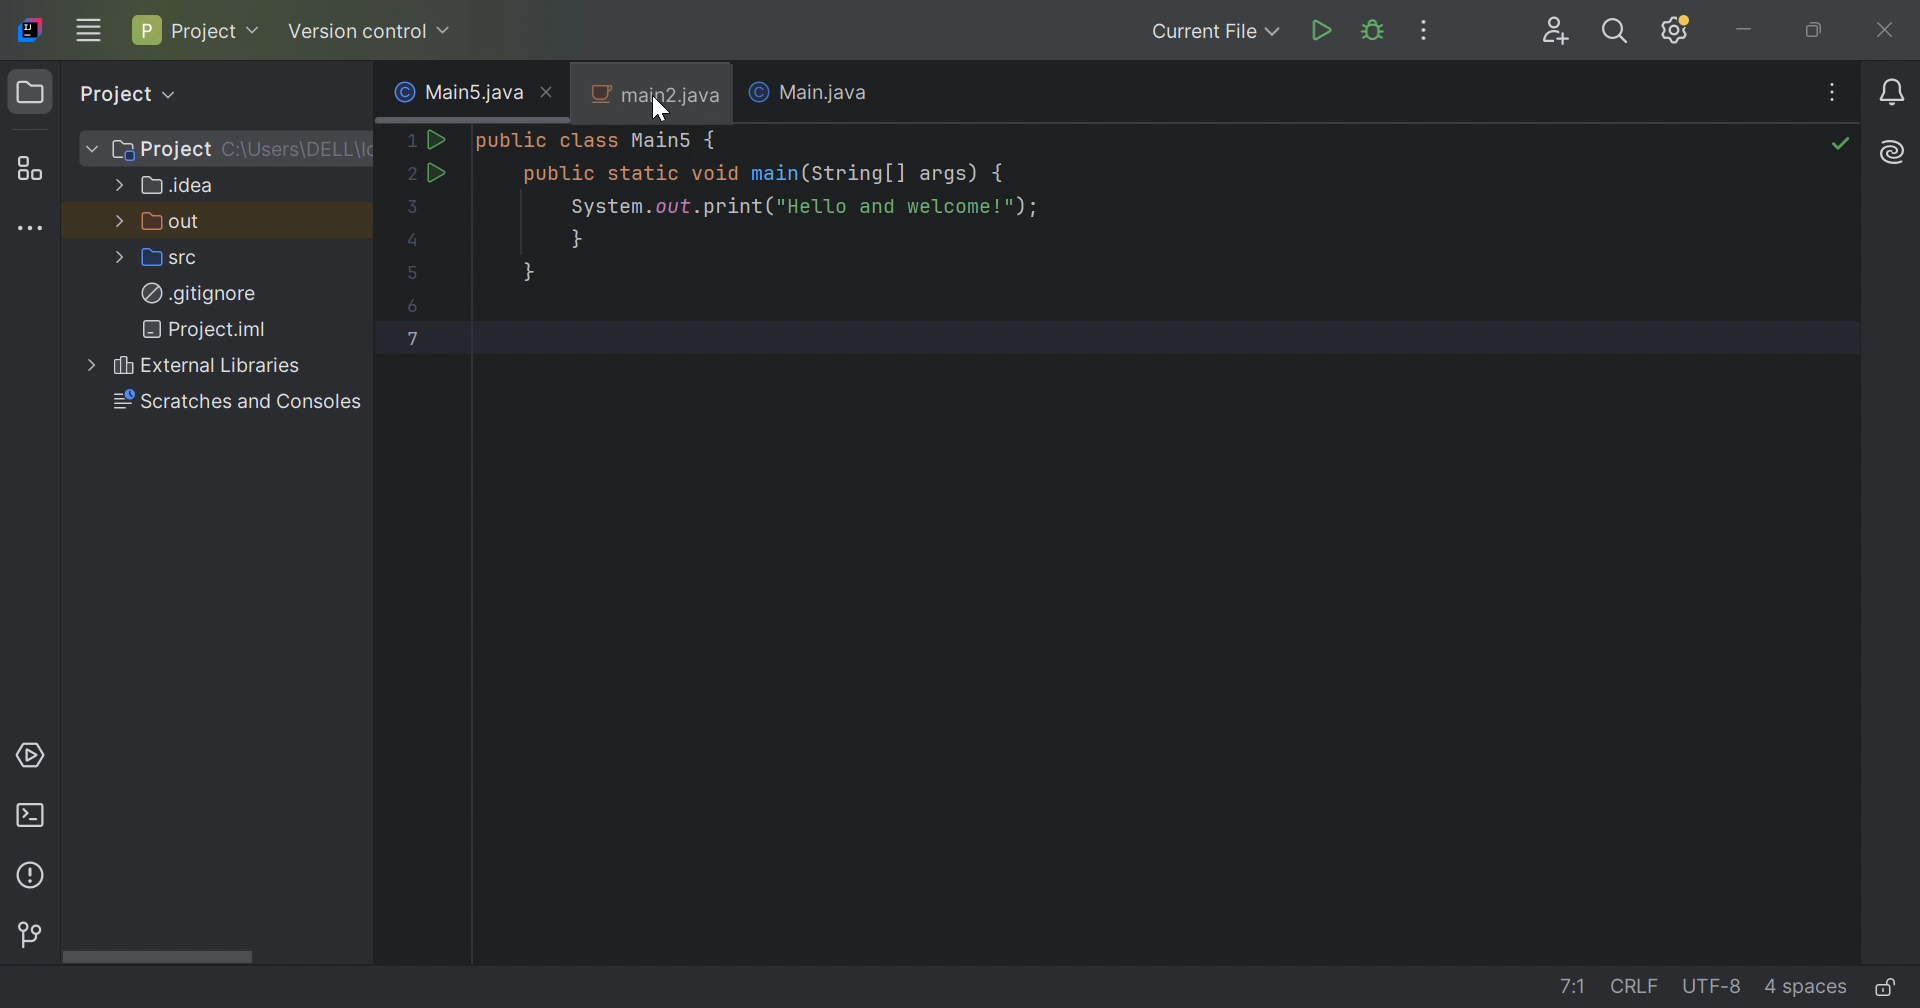 The width and height of the screenshot is (1920, 1008). What do you see at coordinates (439, 173) in the screenshot?
I see `Run` at bounding box center [439, 173].